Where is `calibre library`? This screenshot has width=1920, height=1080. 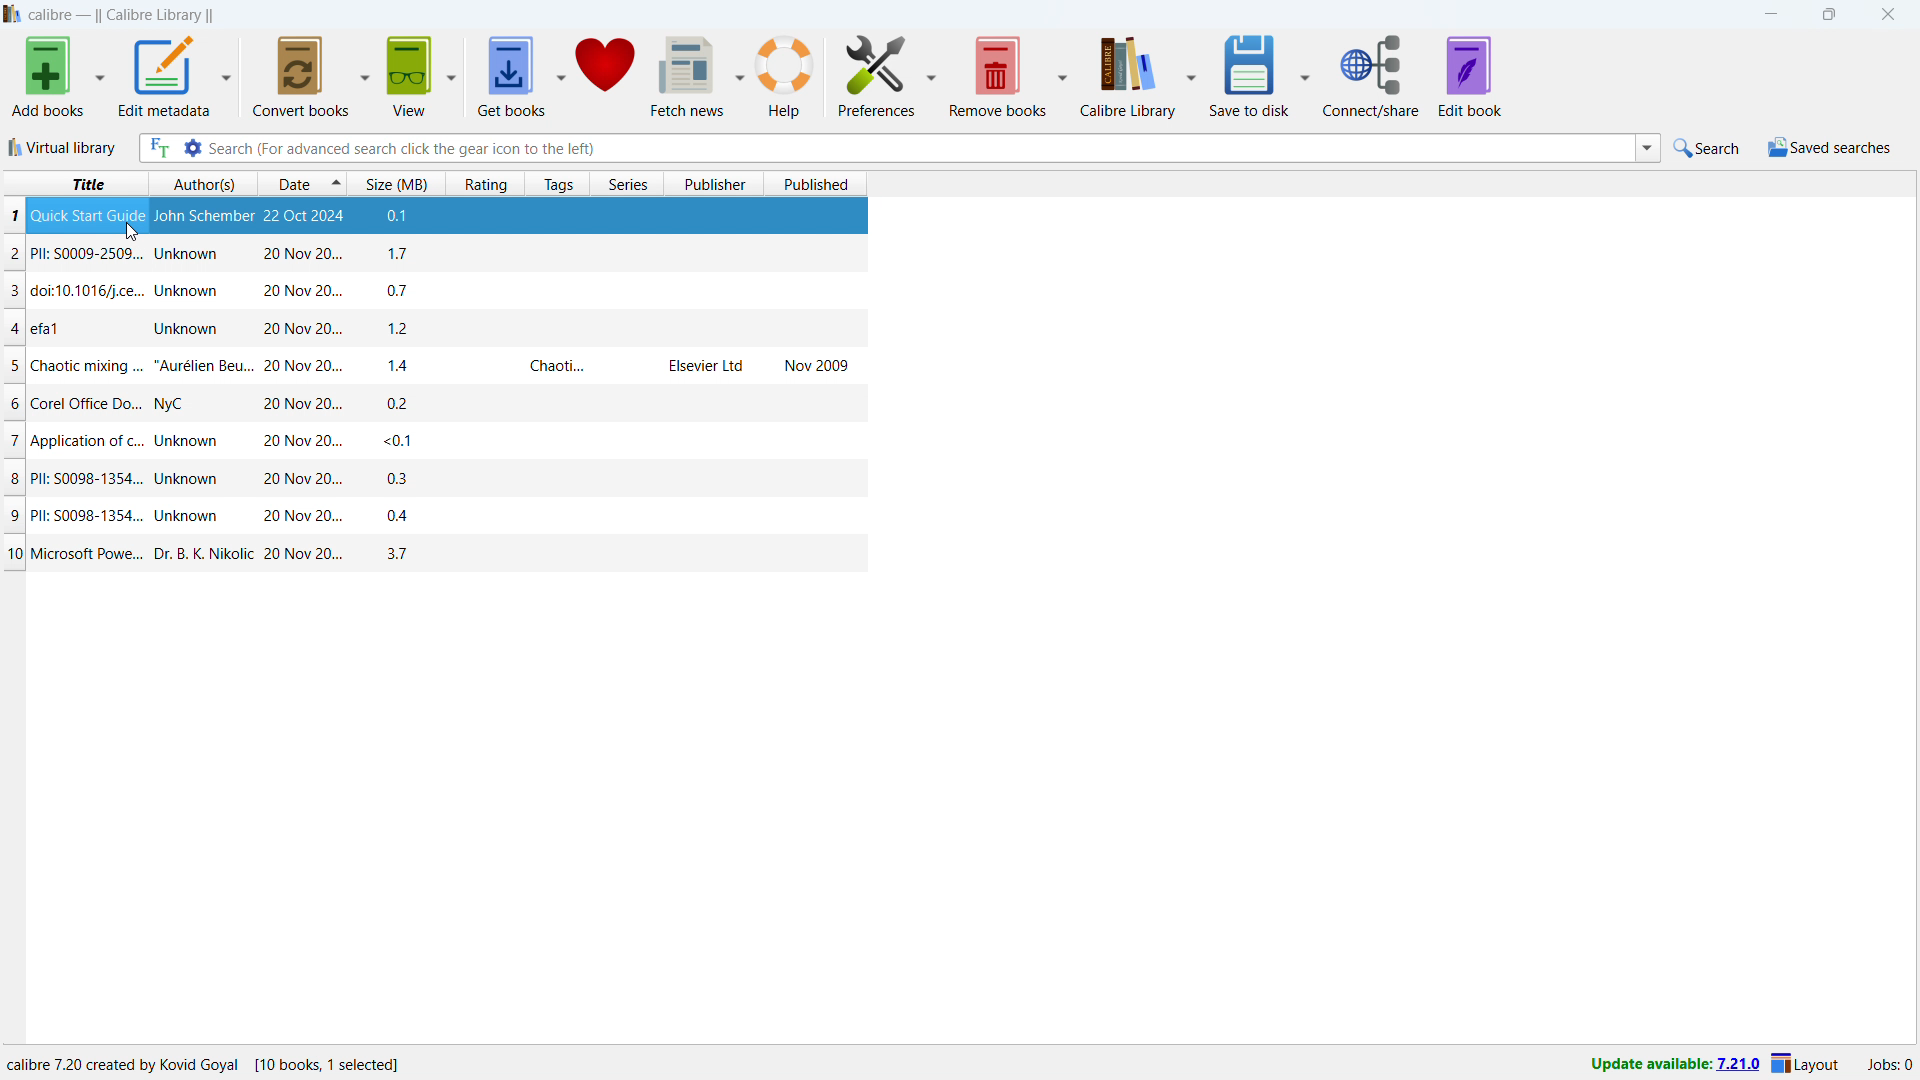
calibre library is located at coordinates (1128, 76).